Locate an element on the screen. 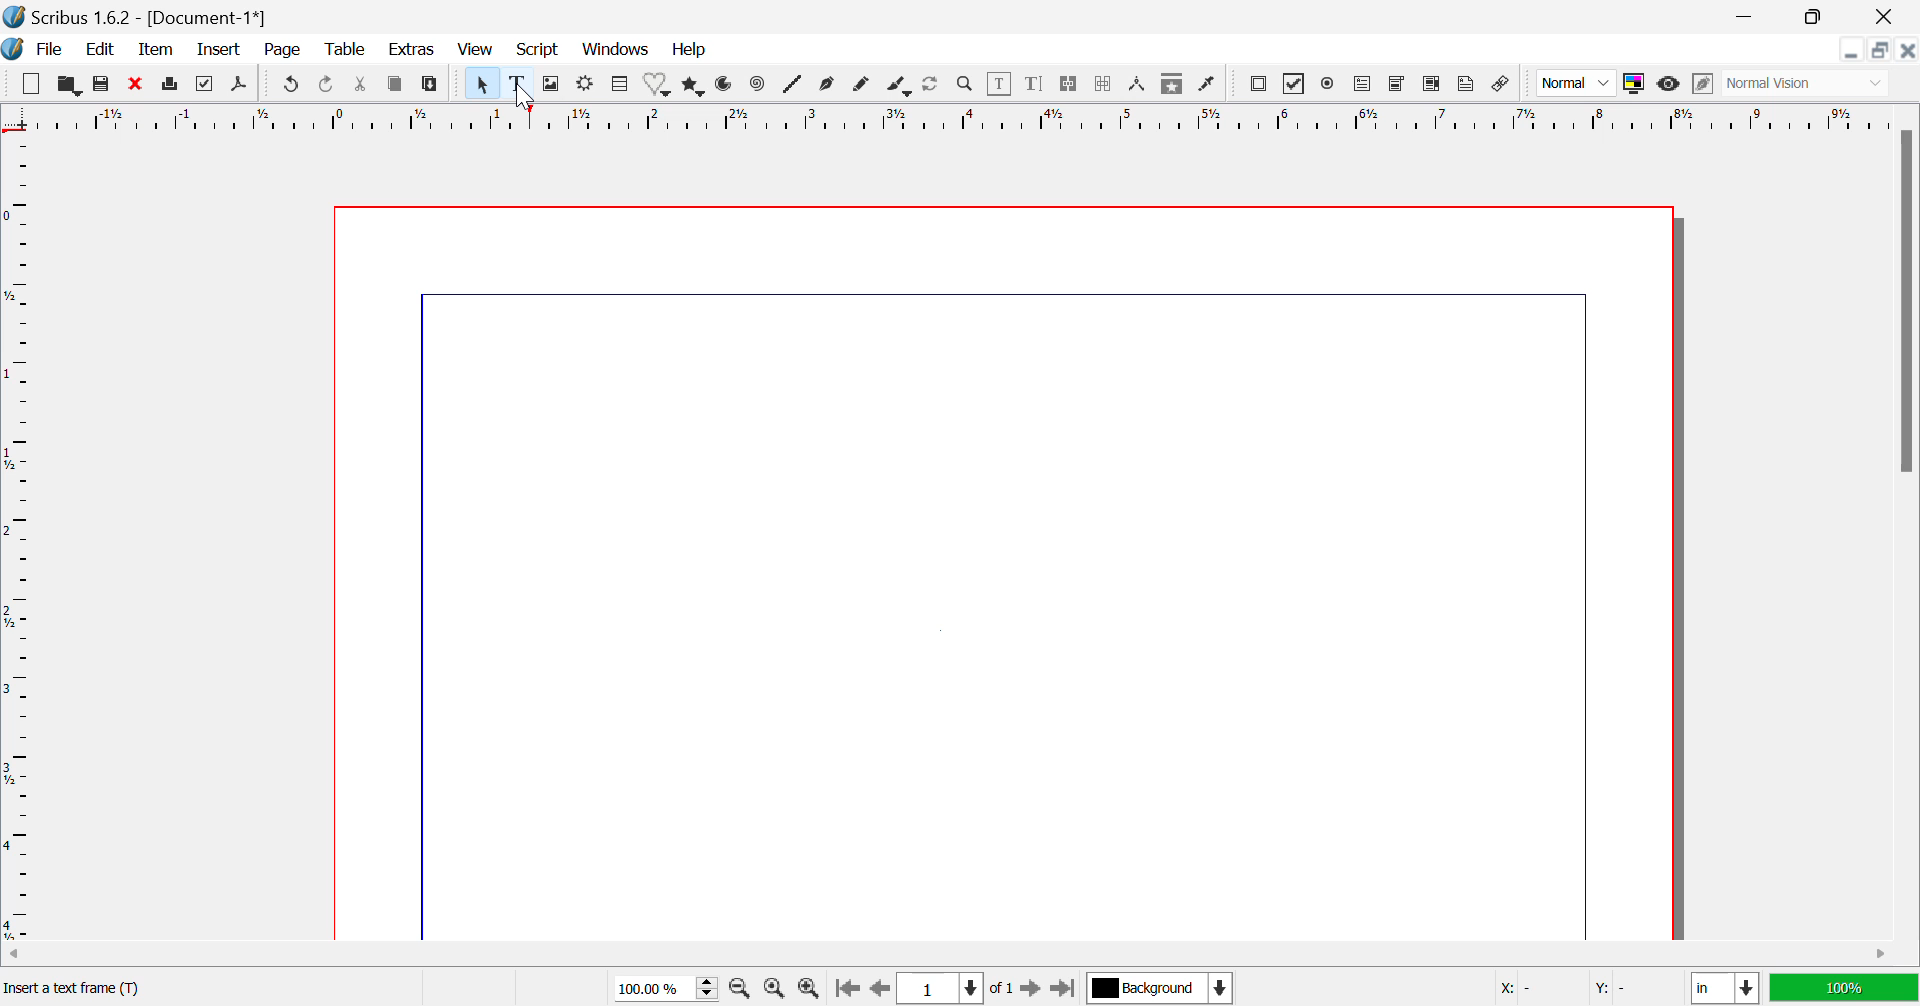 The height and width of the screenshot is (1006, 1920). Normal is located at coordinates (1576, 86).